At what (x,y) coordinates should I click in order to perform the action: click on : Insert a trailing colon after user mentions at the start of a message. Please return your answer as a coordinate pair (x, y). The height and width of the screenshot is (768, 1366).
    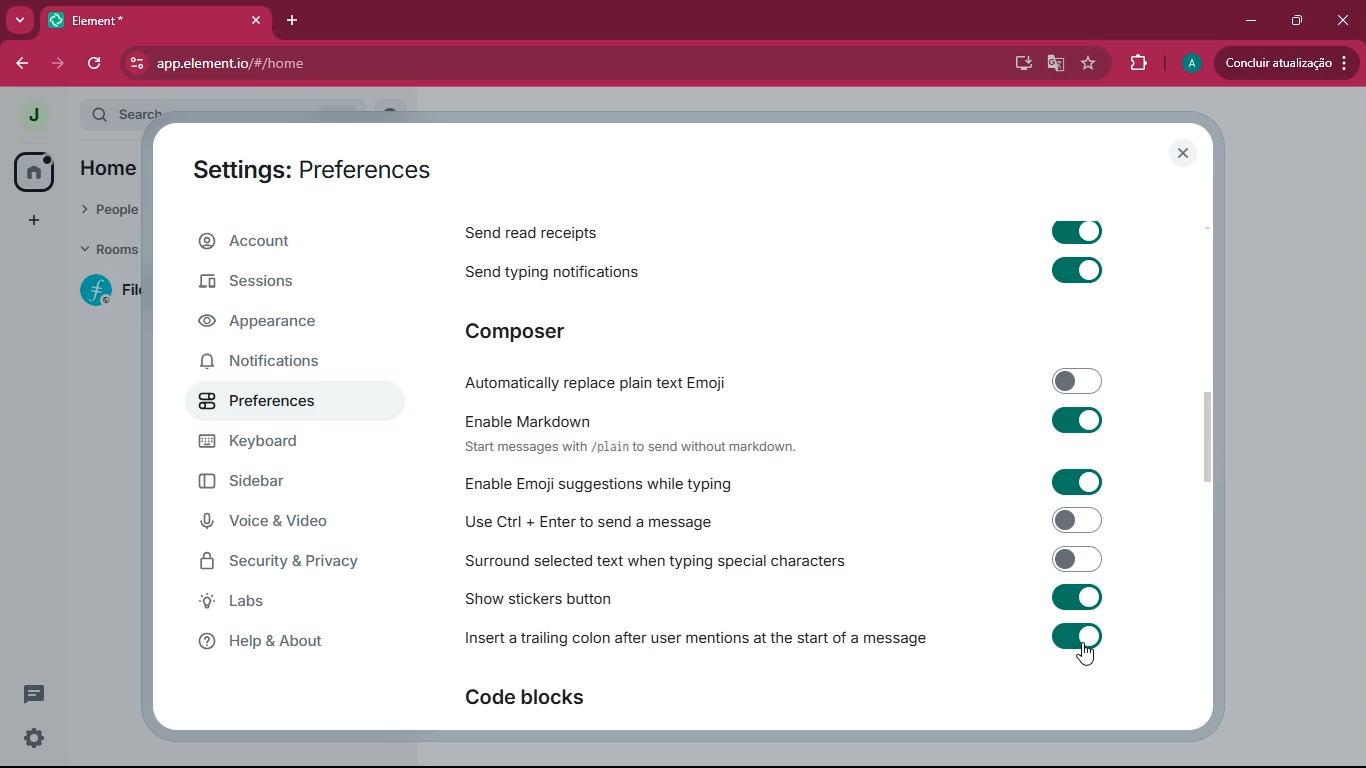
    Looking at the image, I should click on (781, 640).